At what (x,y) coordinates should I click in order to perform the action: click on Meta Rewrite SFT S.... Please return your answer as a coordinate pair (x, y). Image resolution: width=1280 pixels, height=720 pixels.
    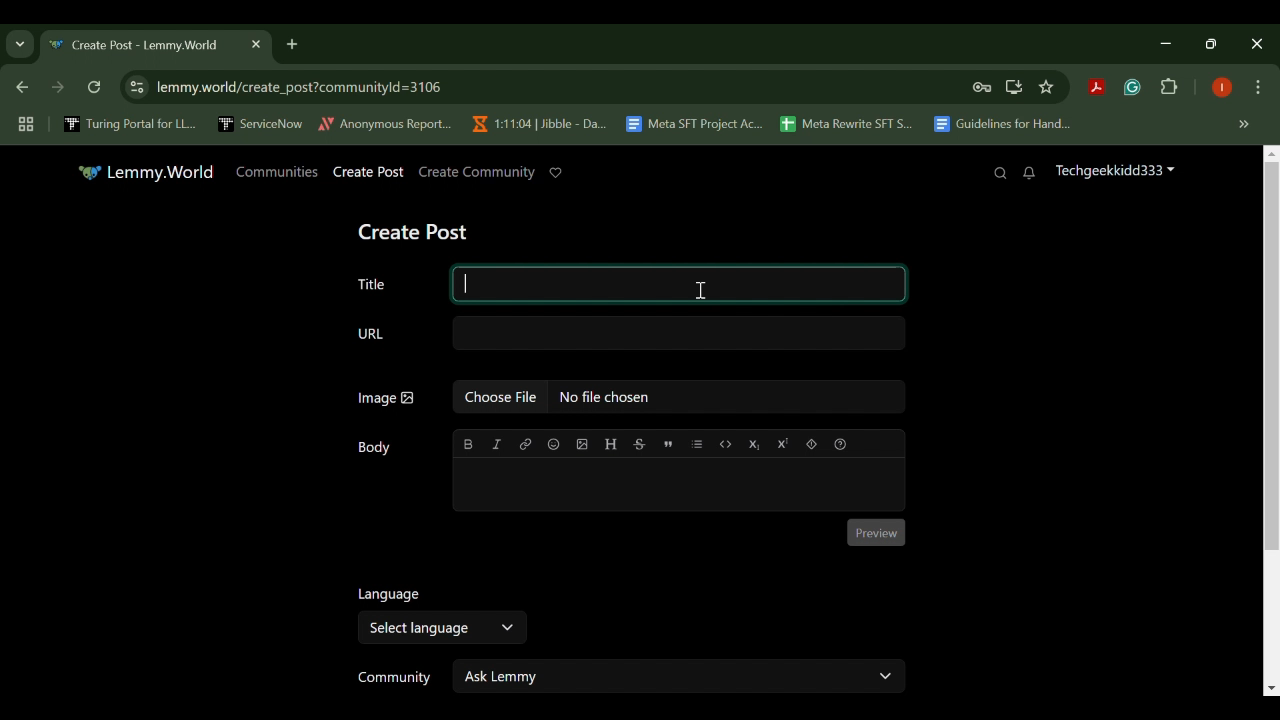
    Looking at the image, I should click on (847, 125).